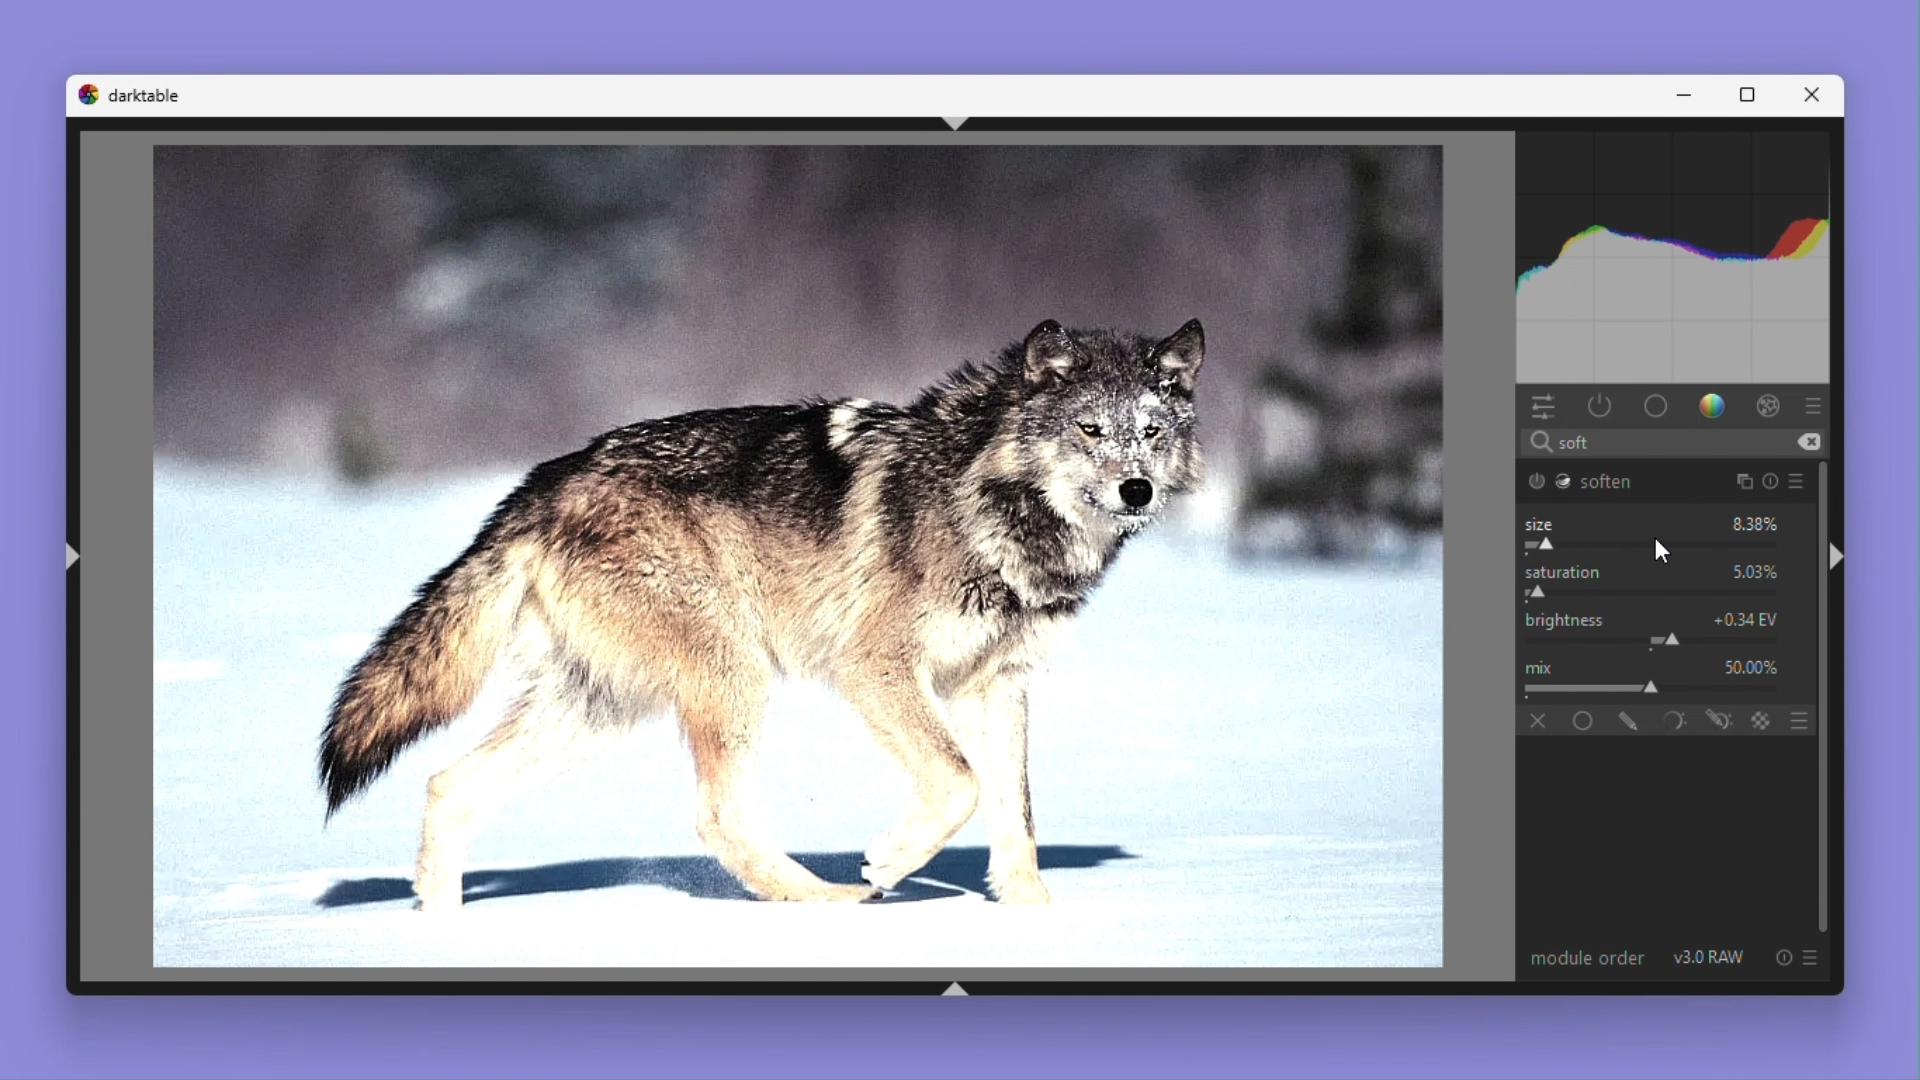 This screenshot has height=1080, width=1920. What do you see at coordinates (1717, 719) in the screenshot?
I see `drawn and parametric mask` at bounding box center [1717, 719].